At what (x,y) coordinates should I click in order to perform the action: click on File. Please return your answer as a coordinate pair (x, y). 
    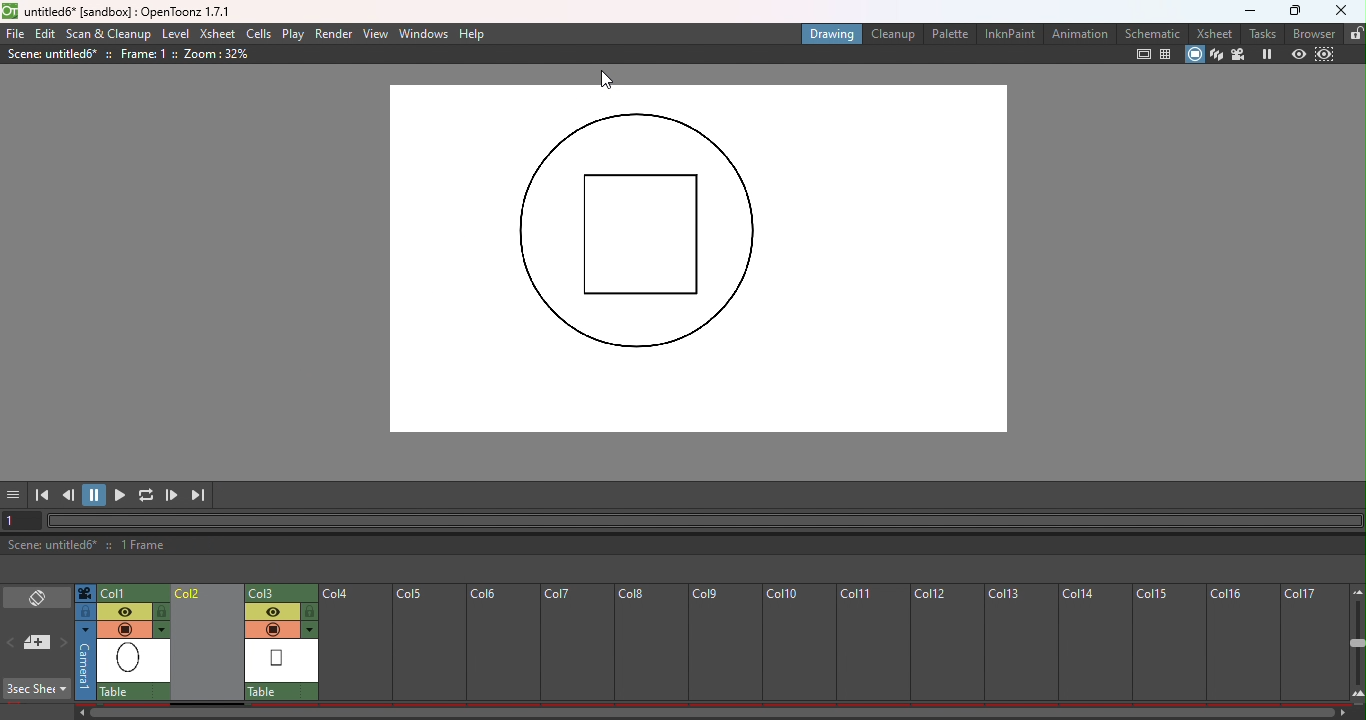
    Looking at the image, I should click on (16, 33).